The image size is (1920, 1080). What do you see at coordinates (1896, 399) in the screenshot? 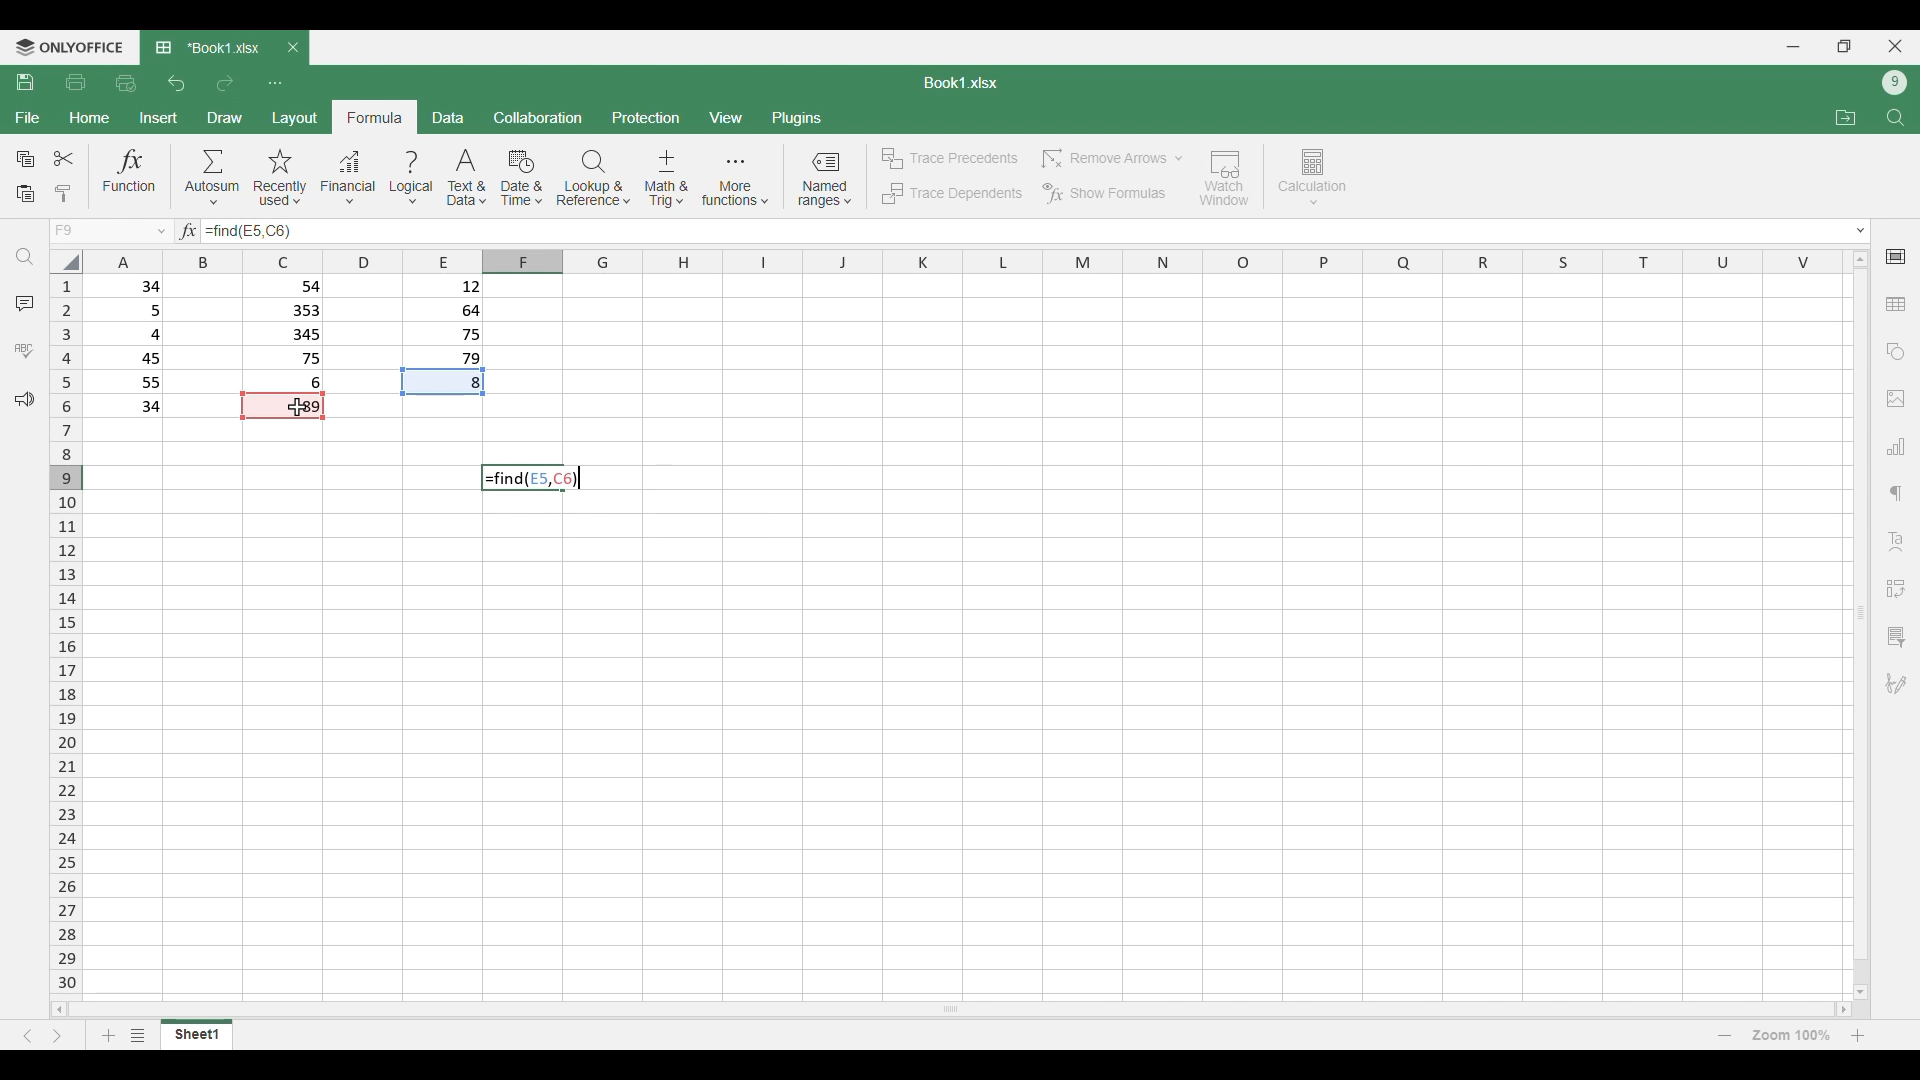
I see `Insert images` at bounding box center [1896, 399].